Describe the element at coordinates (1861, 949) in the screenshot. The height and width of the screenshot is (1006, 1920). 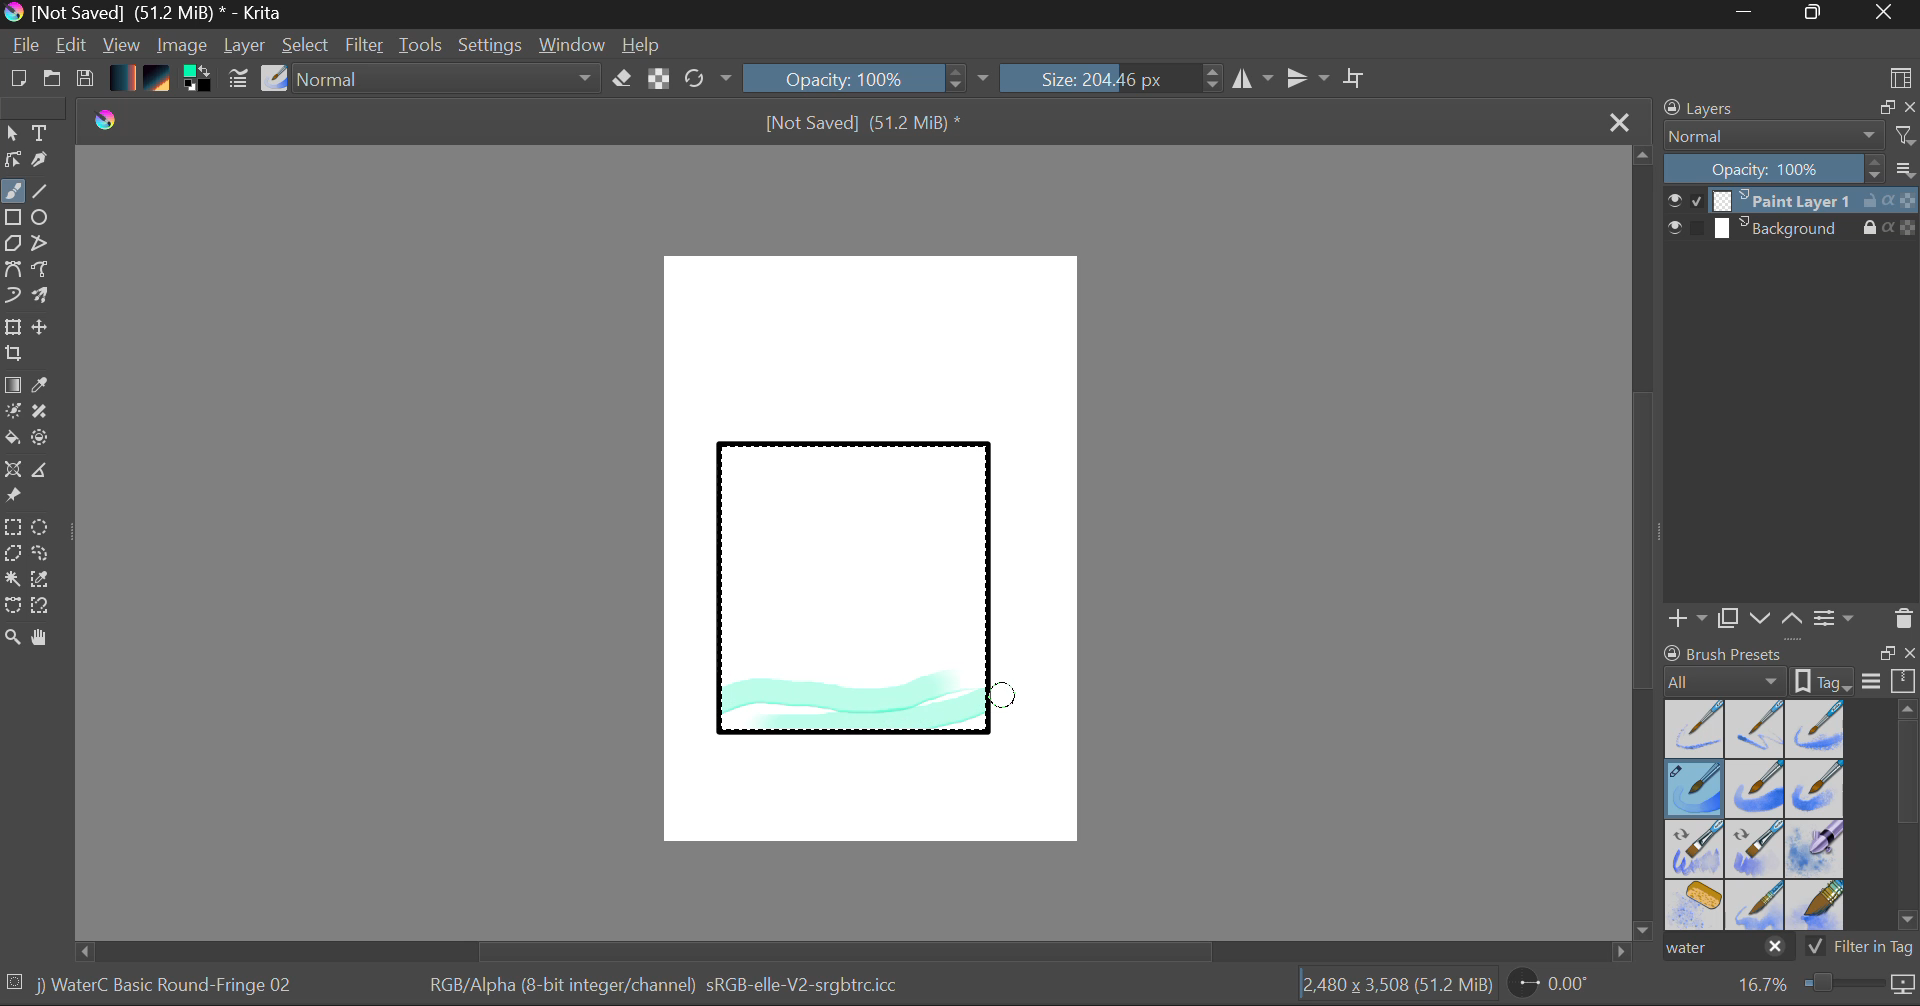
I see `Filter in Tag Option` at that location.